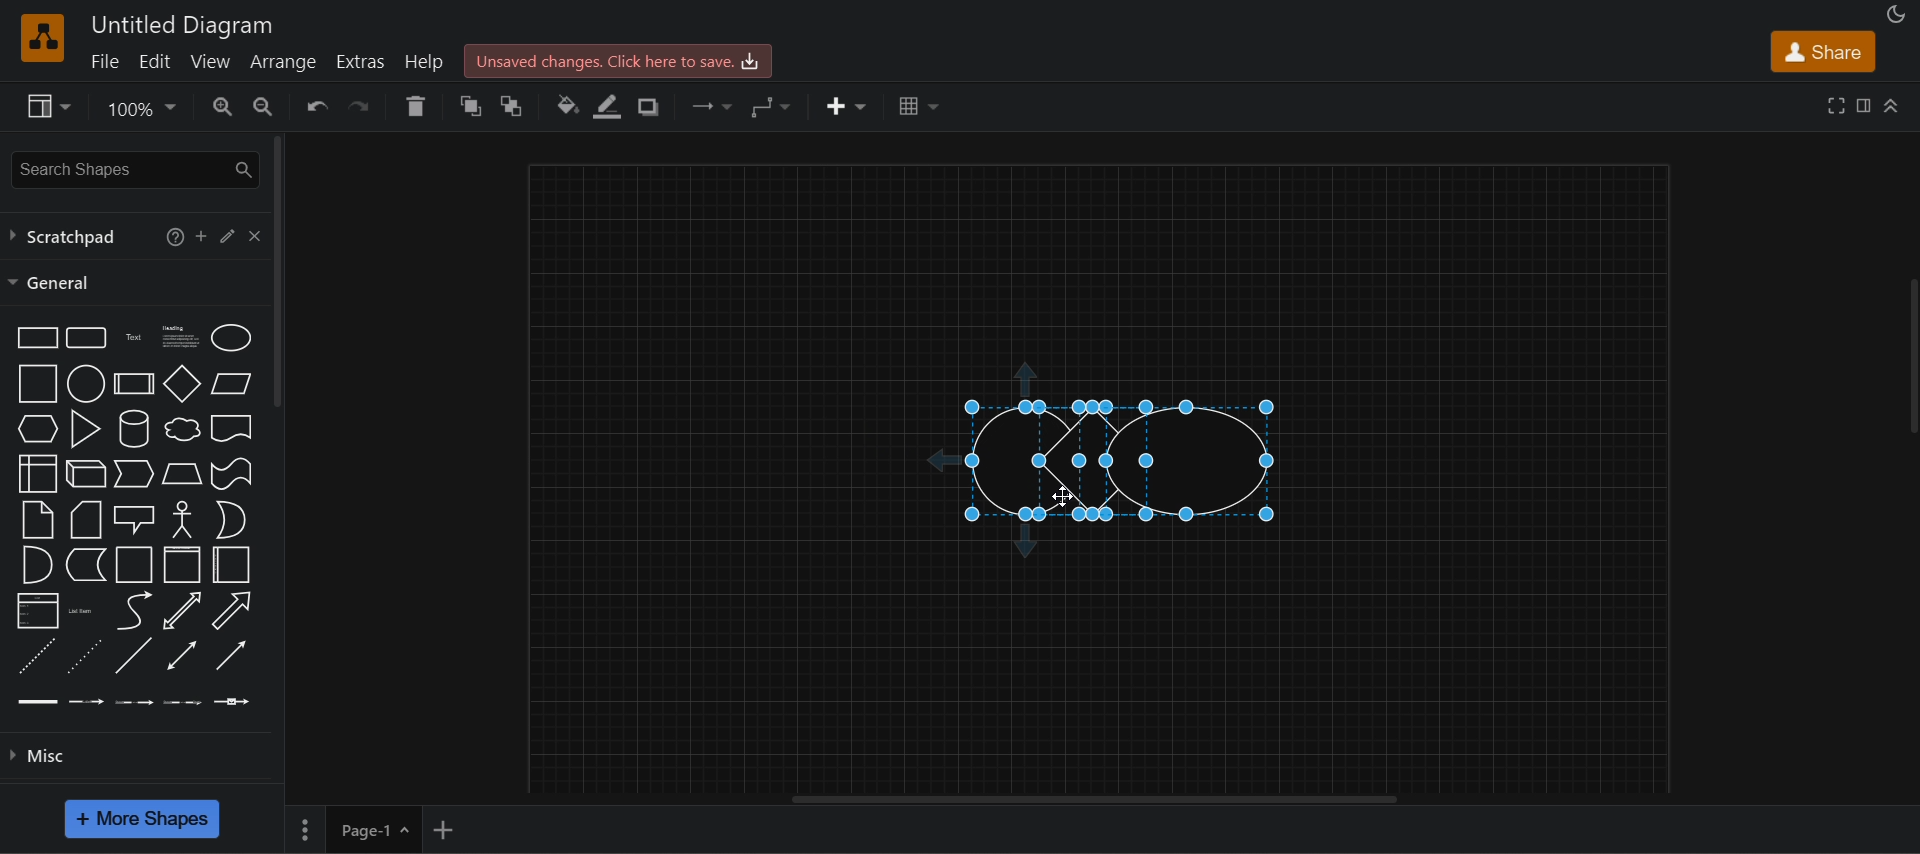 The height and width of the screenshot is (854, 1920). I want to click on hexagon, so click(35, 428).